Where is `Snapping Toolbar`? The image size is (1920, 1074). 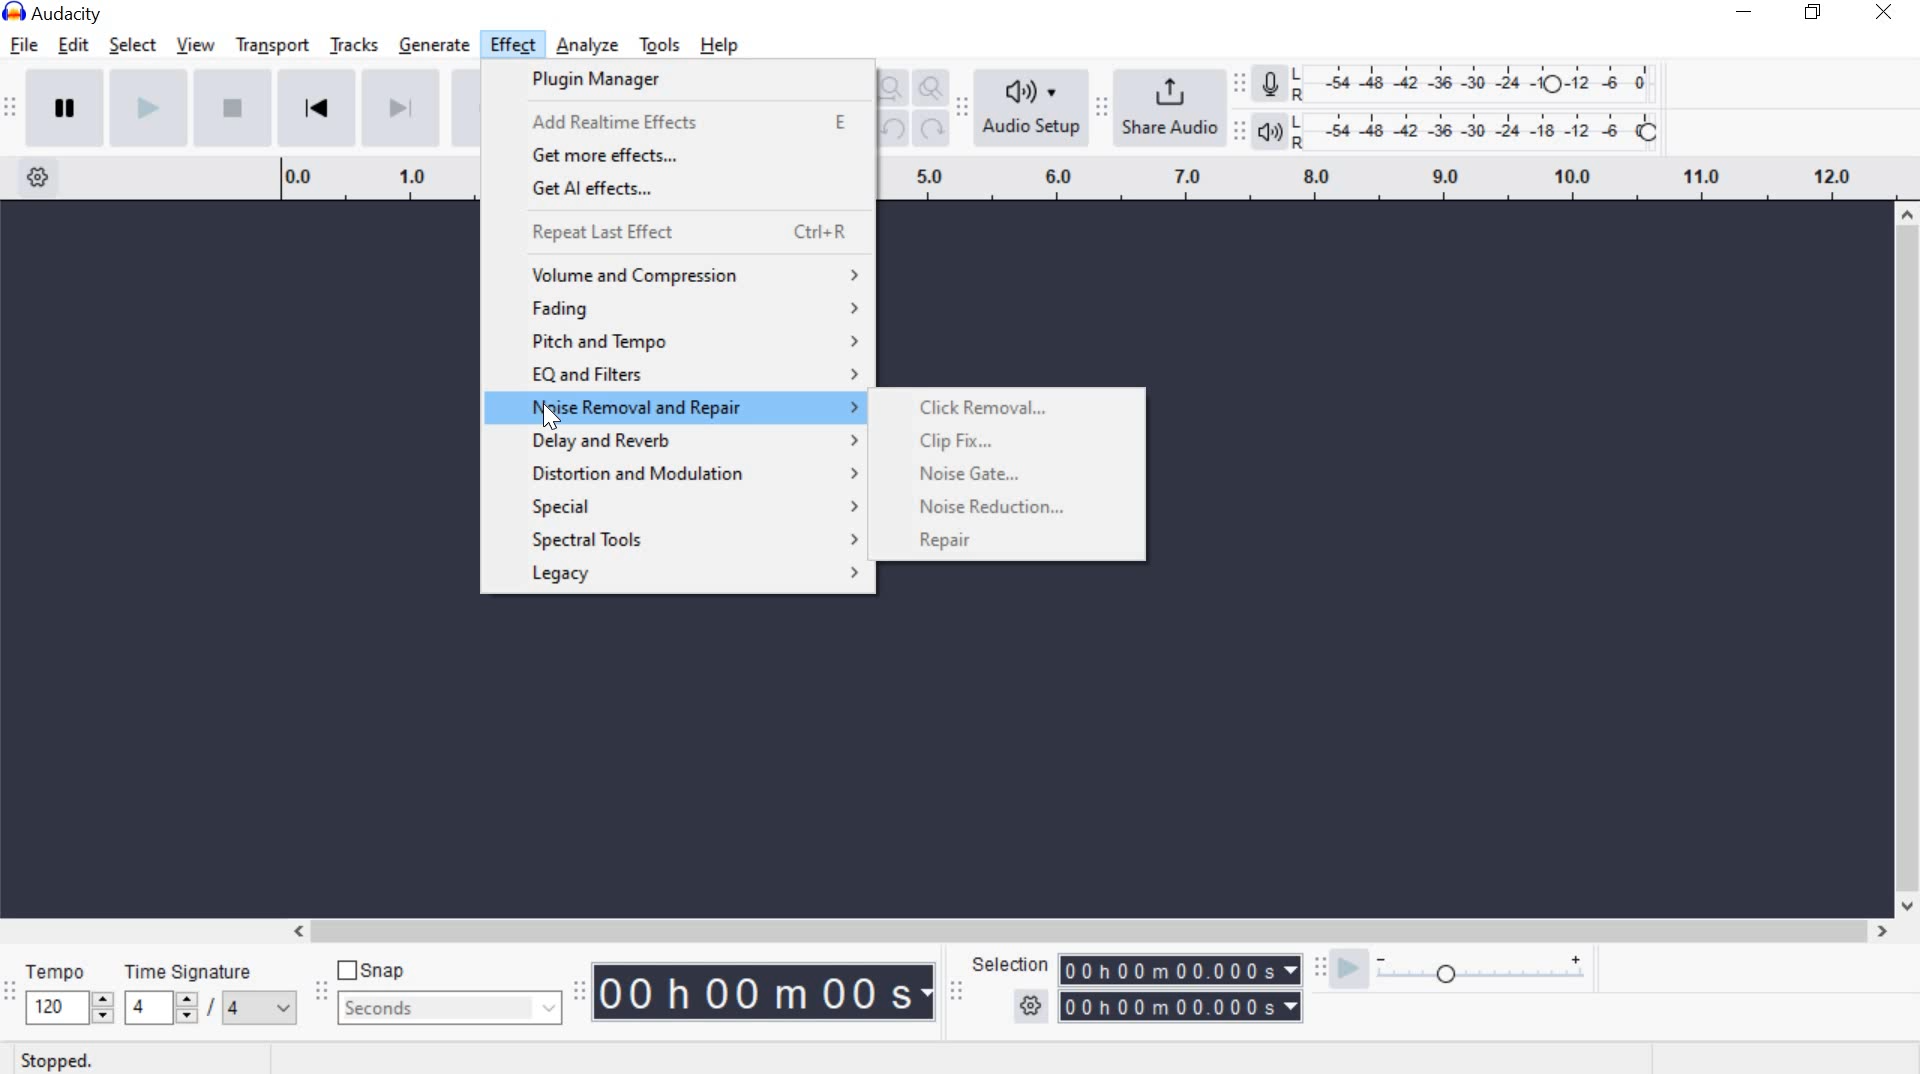 Snapping Toolbar is located at coordinates (325, 996).